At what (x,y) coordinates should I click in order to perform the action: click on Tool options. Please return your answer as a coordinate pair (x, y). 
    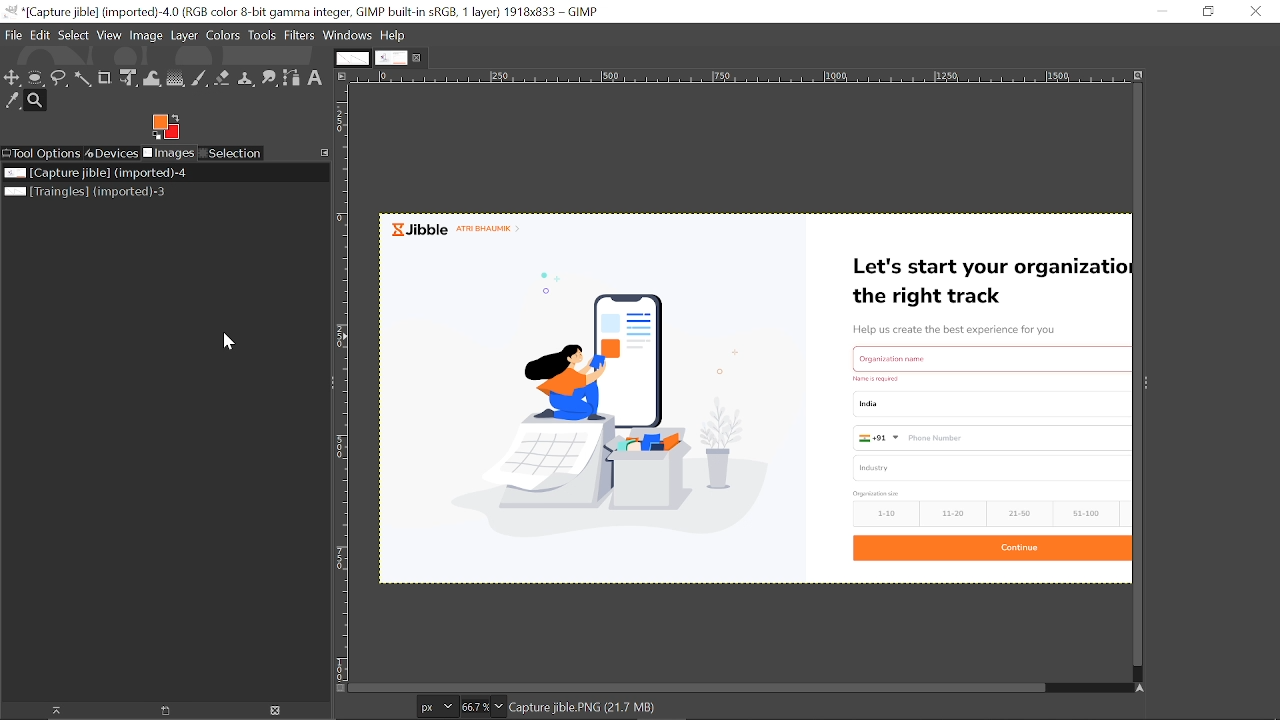
    Looking at the image, I should click on (42, 154).